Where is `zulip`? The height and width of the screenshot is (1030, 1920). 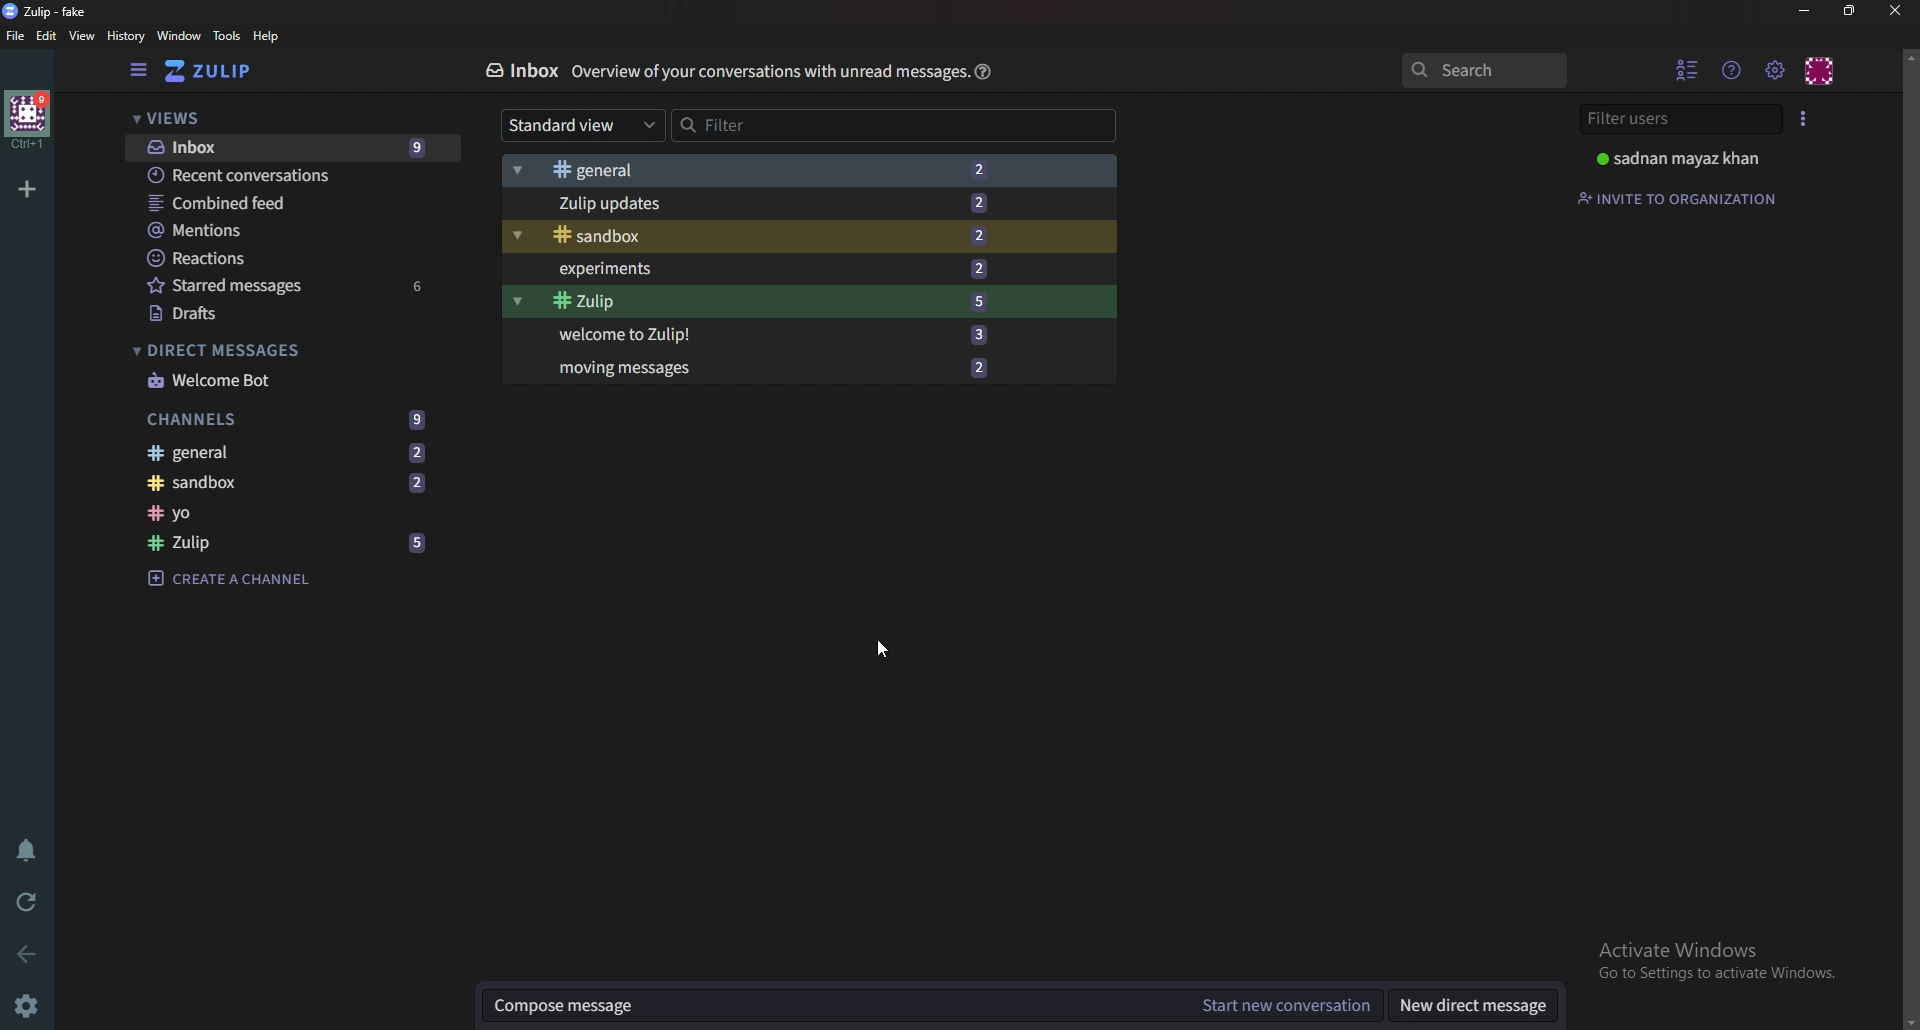
zulip is located at coordinates (296, 544).